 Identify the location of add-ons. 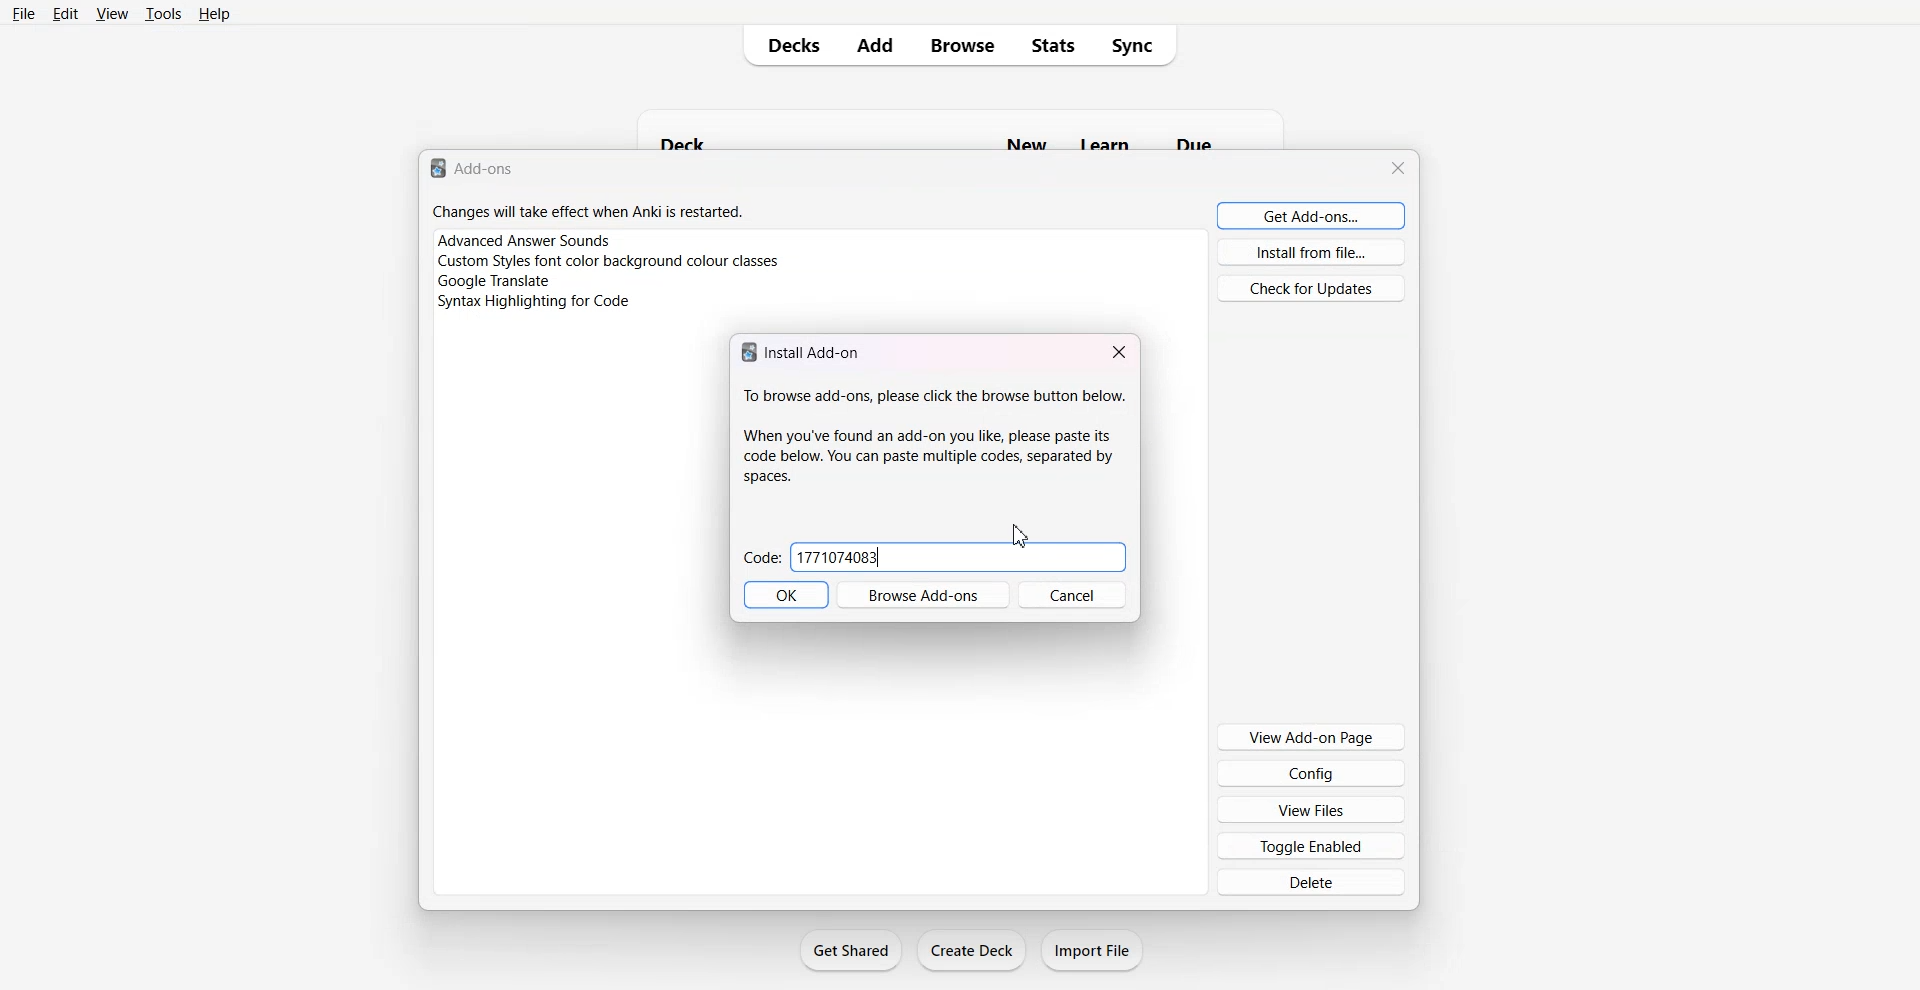
(475, 167).